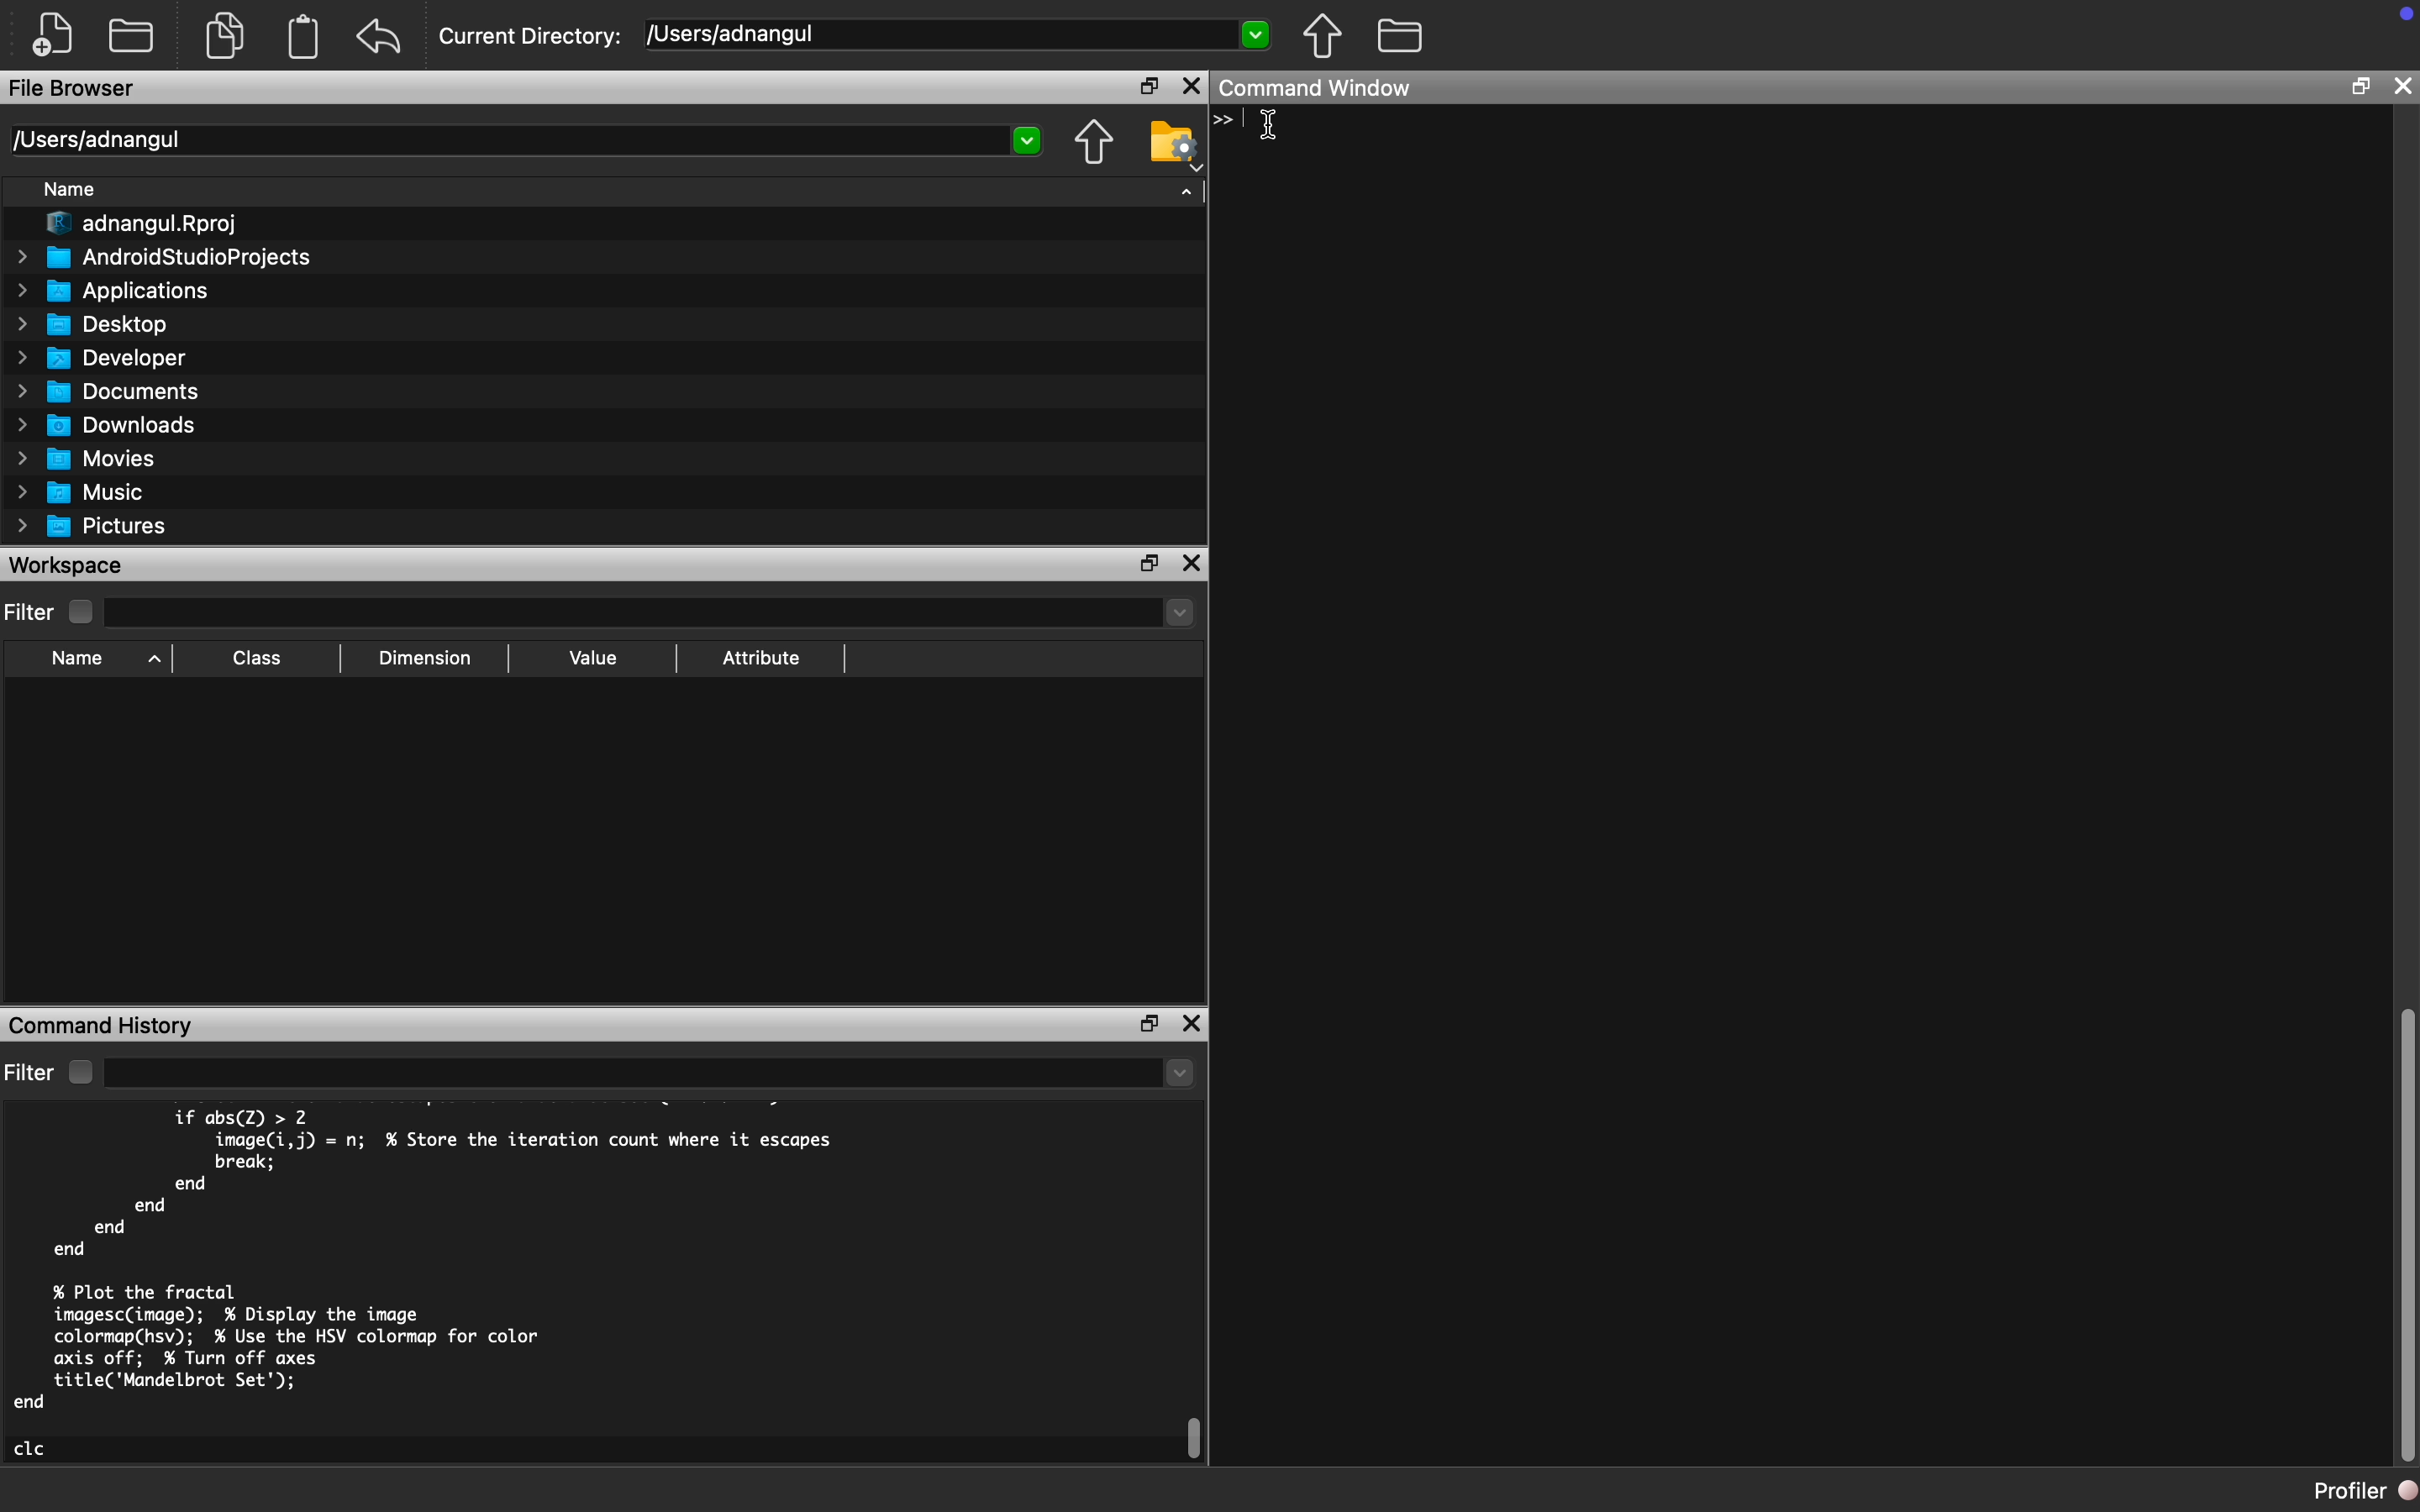  I want to click on /Users/adnangul , so click(956, 36).